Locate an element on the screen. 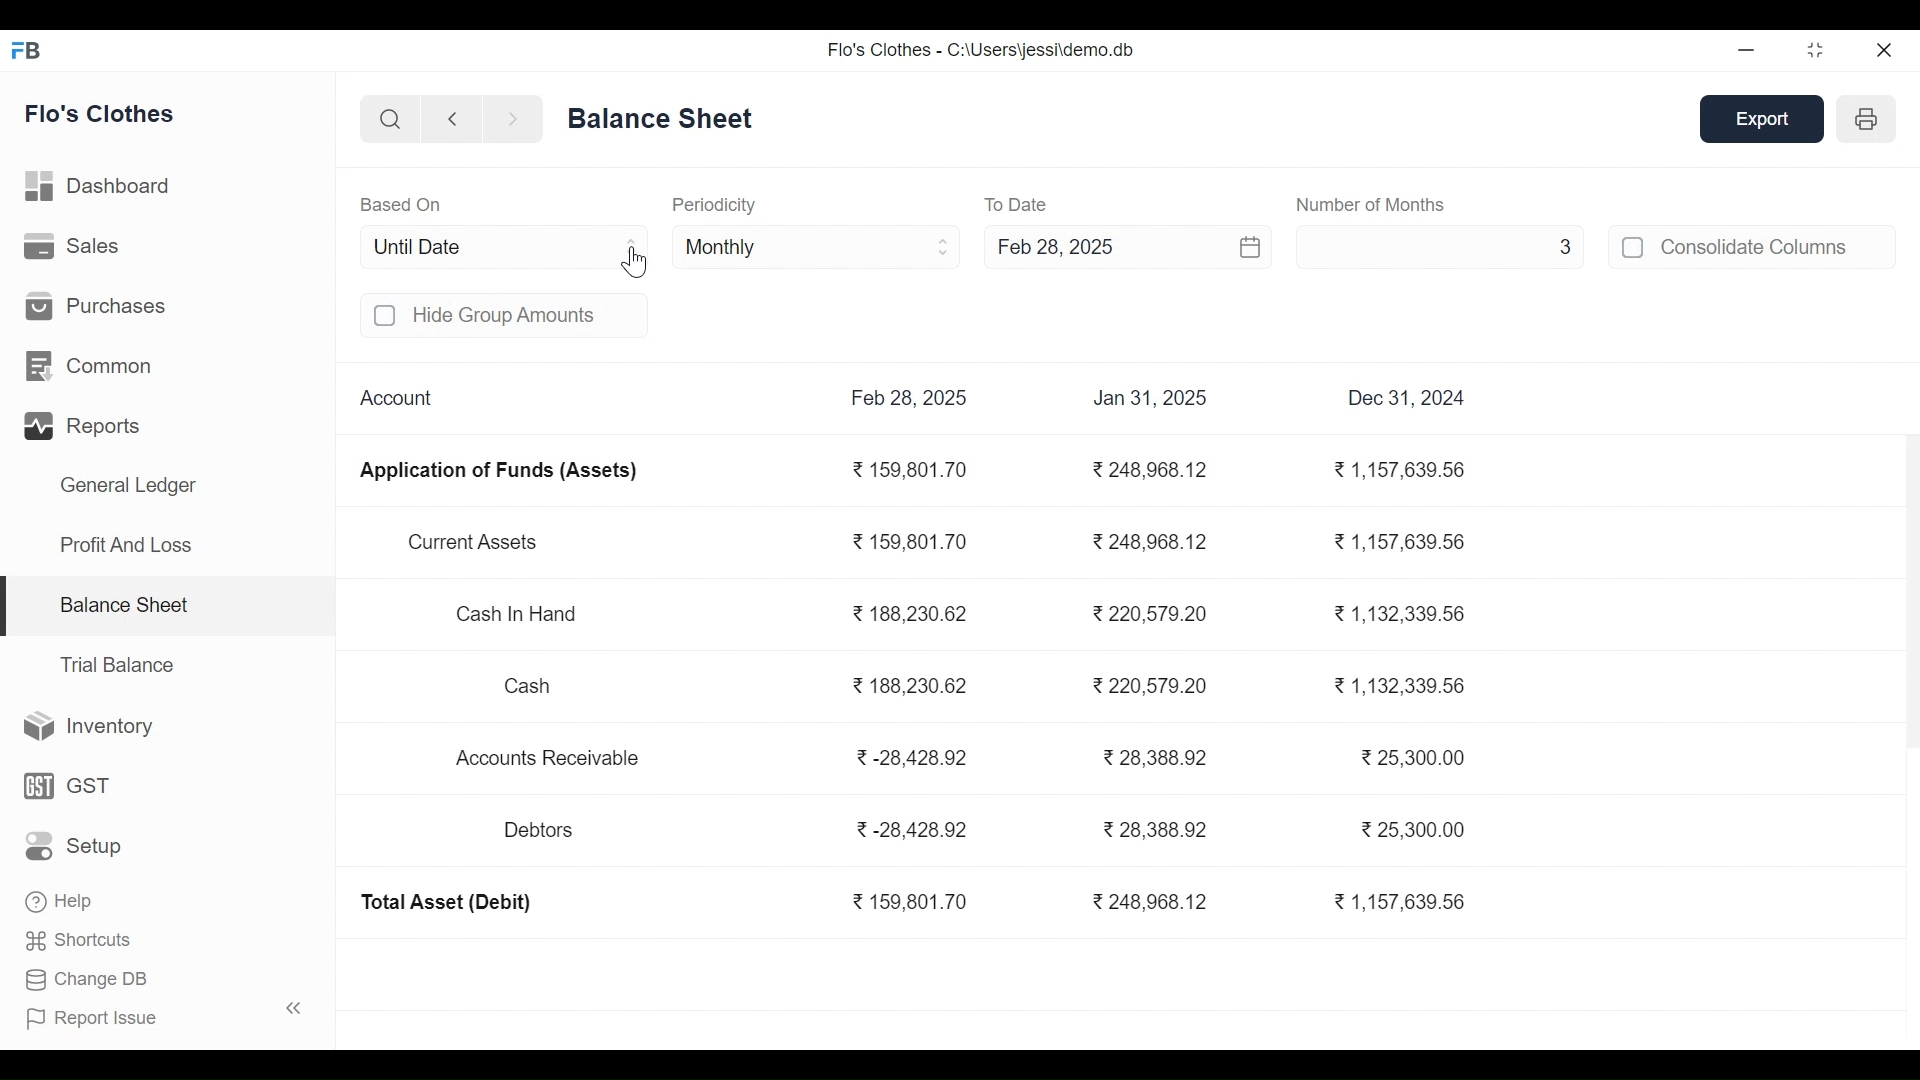 The height and width of the screenshot is (1080, 1920). Shortcuts is located at coordinates (81, 937).